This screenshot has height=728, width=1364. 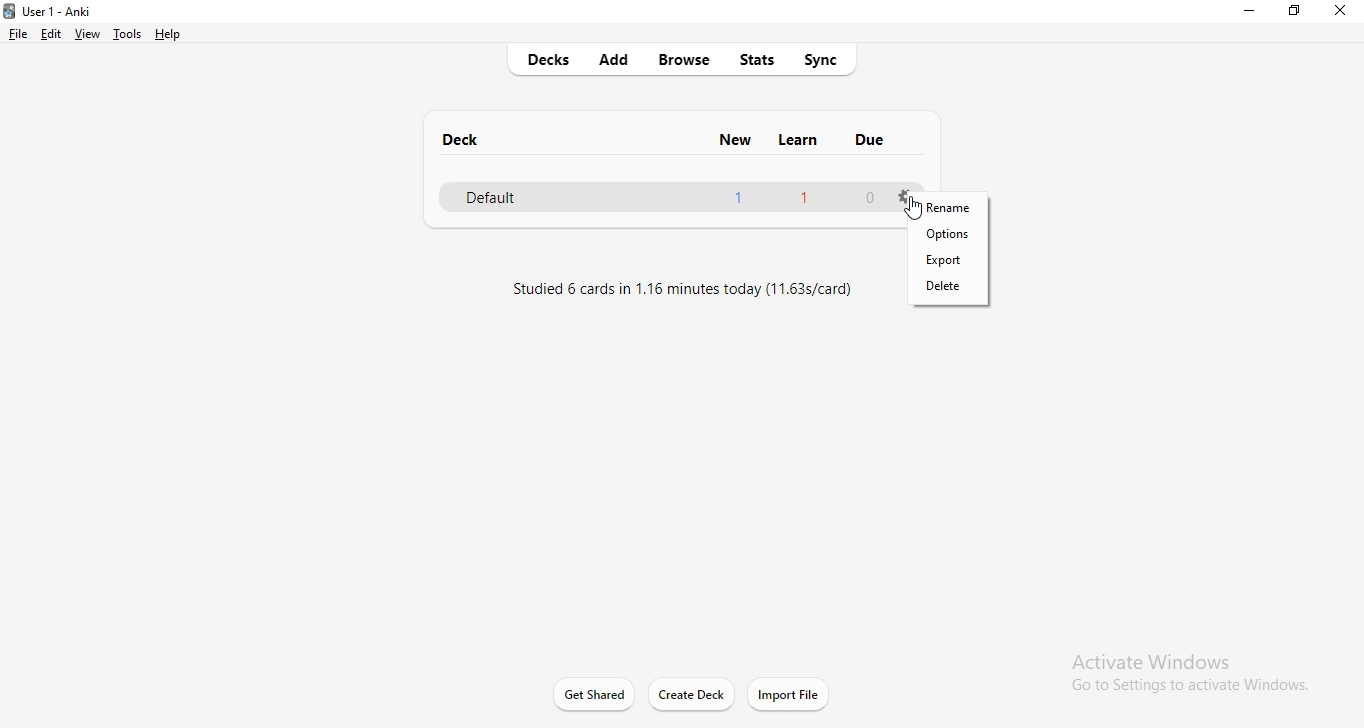 What do you see at coordinates (171, 33) in the screenshot?
I see `help` at bounding box center [171, 33].